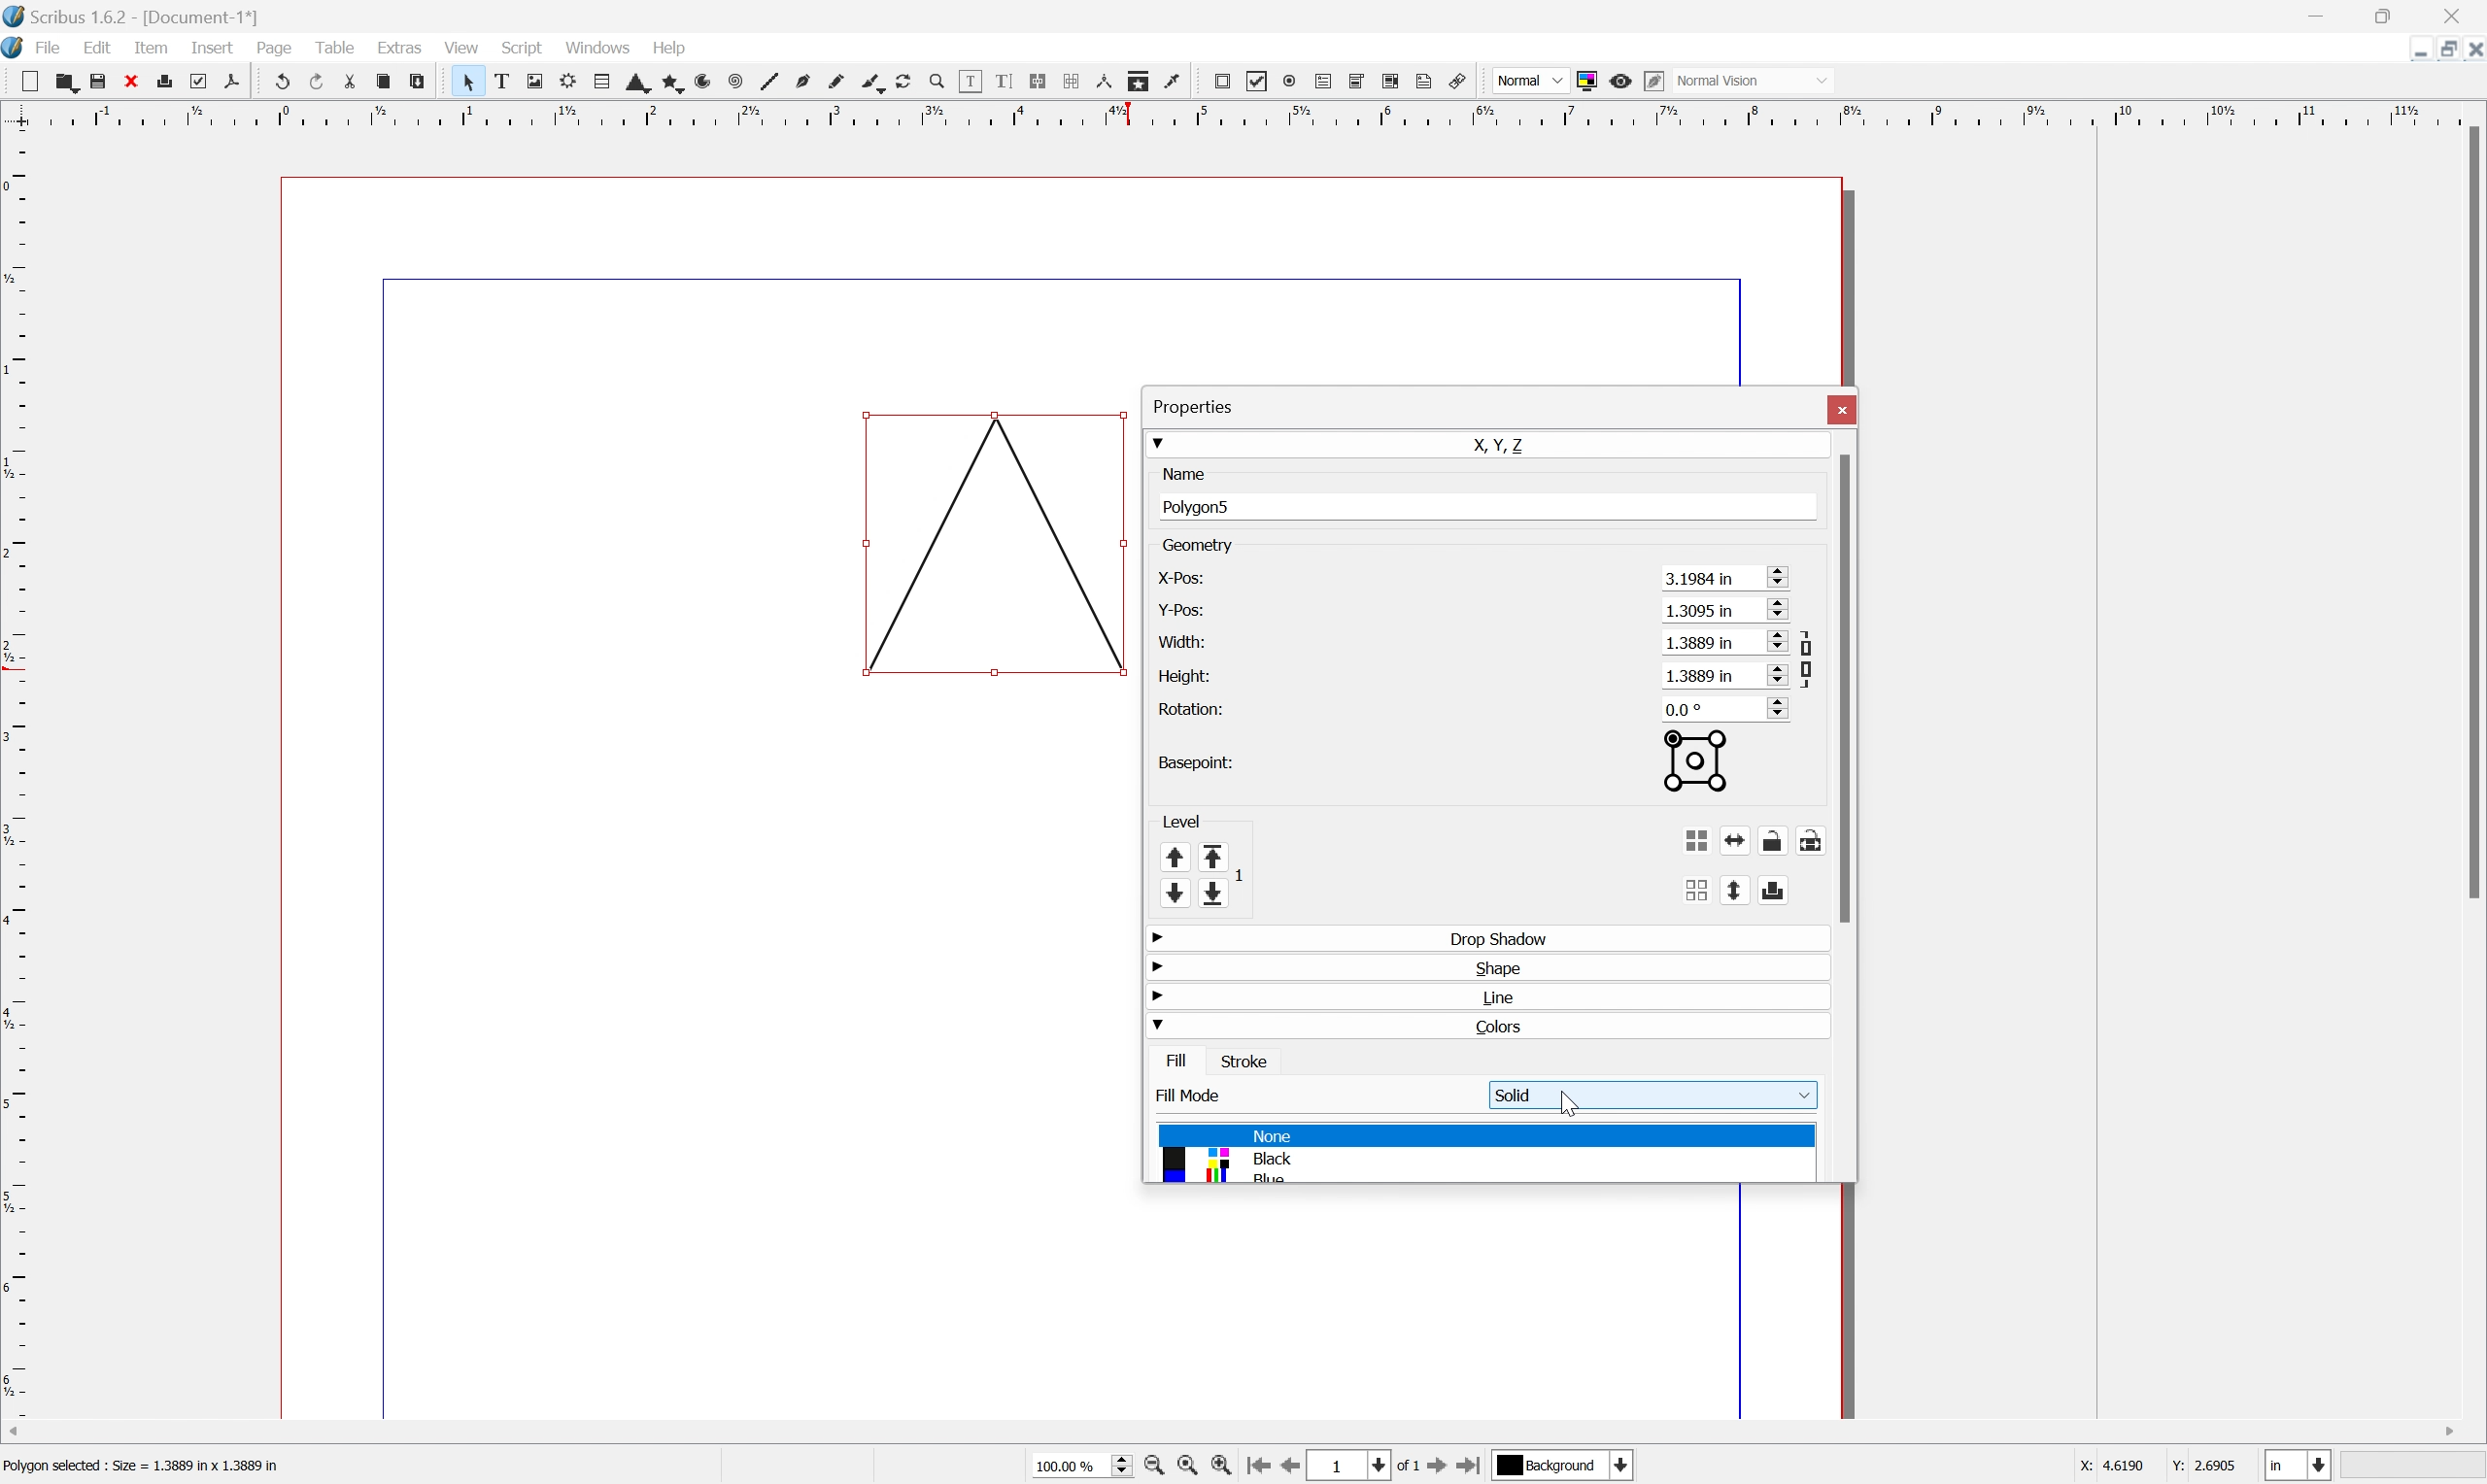 The height and width of the screenshot is (1484, 2487). I want to click on Background, so click(1550, 1465).